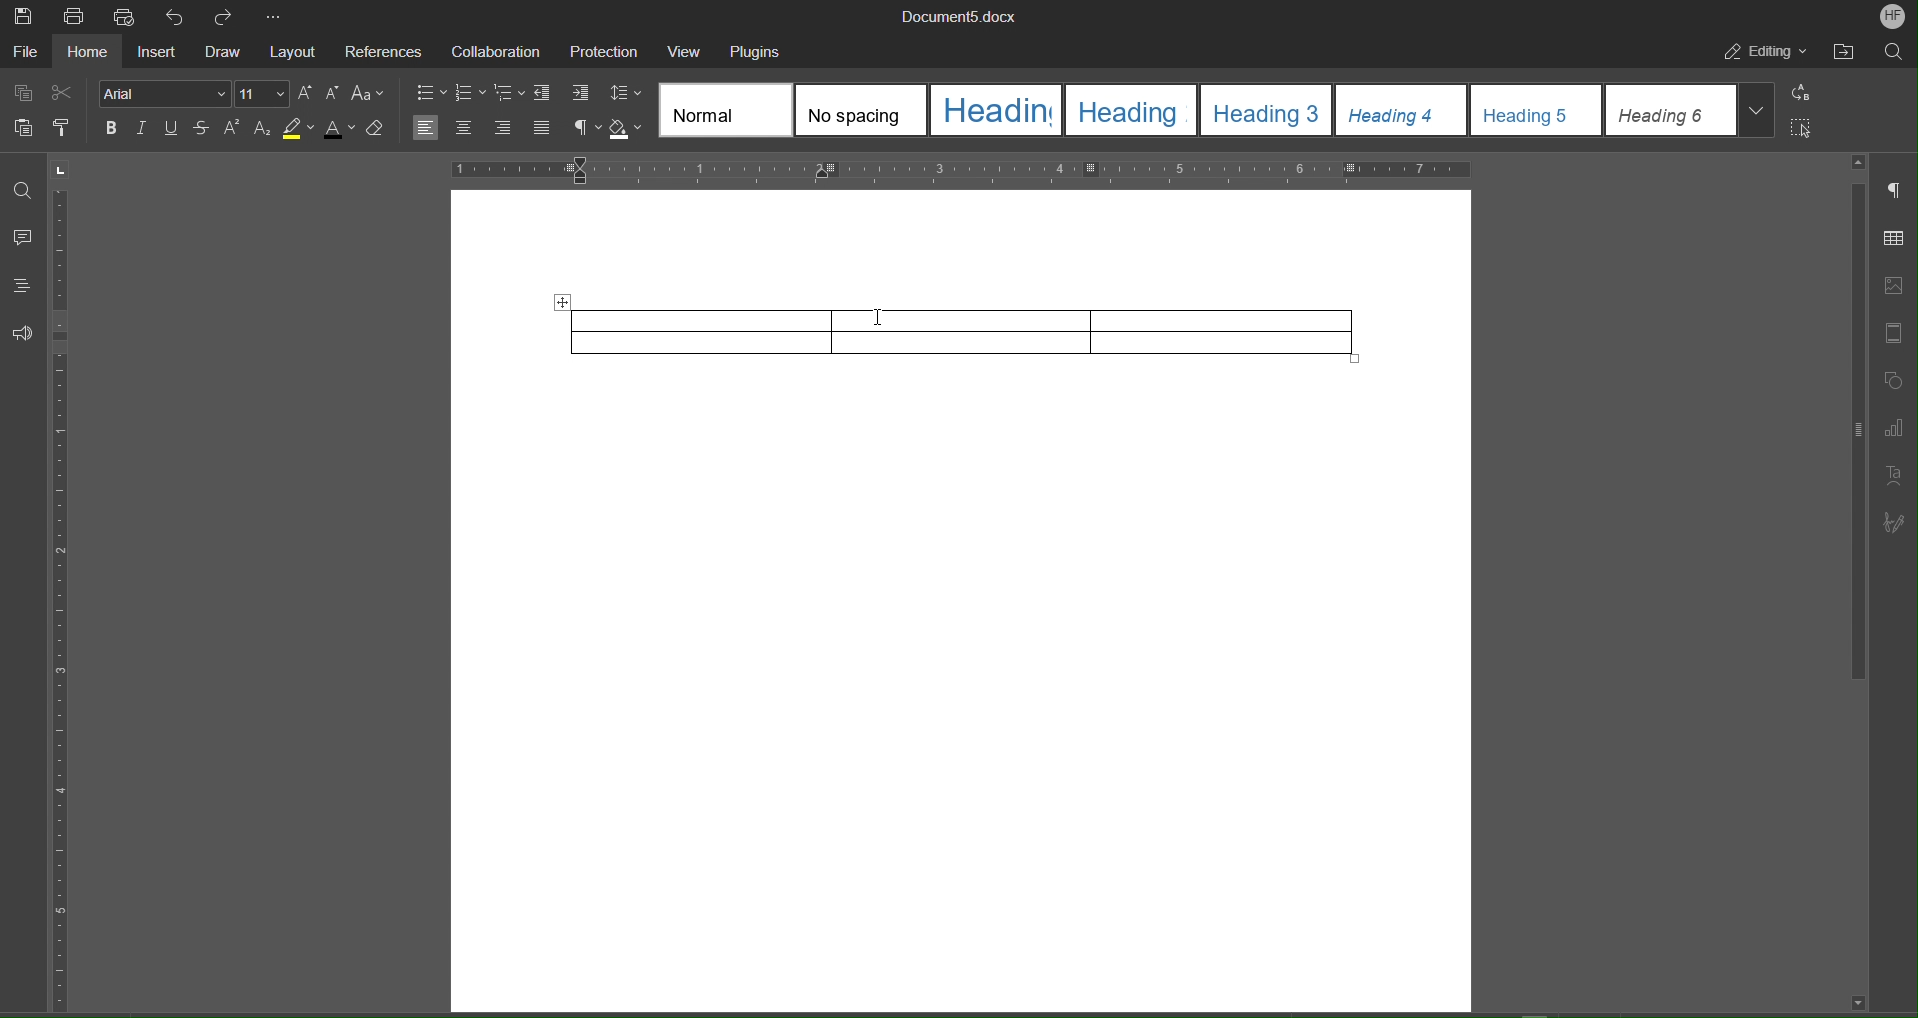 This screenshot has width=1918, height=1018. Describe the element at coordinates (64, 90) in the screenshot. I see `Cut` at that location.